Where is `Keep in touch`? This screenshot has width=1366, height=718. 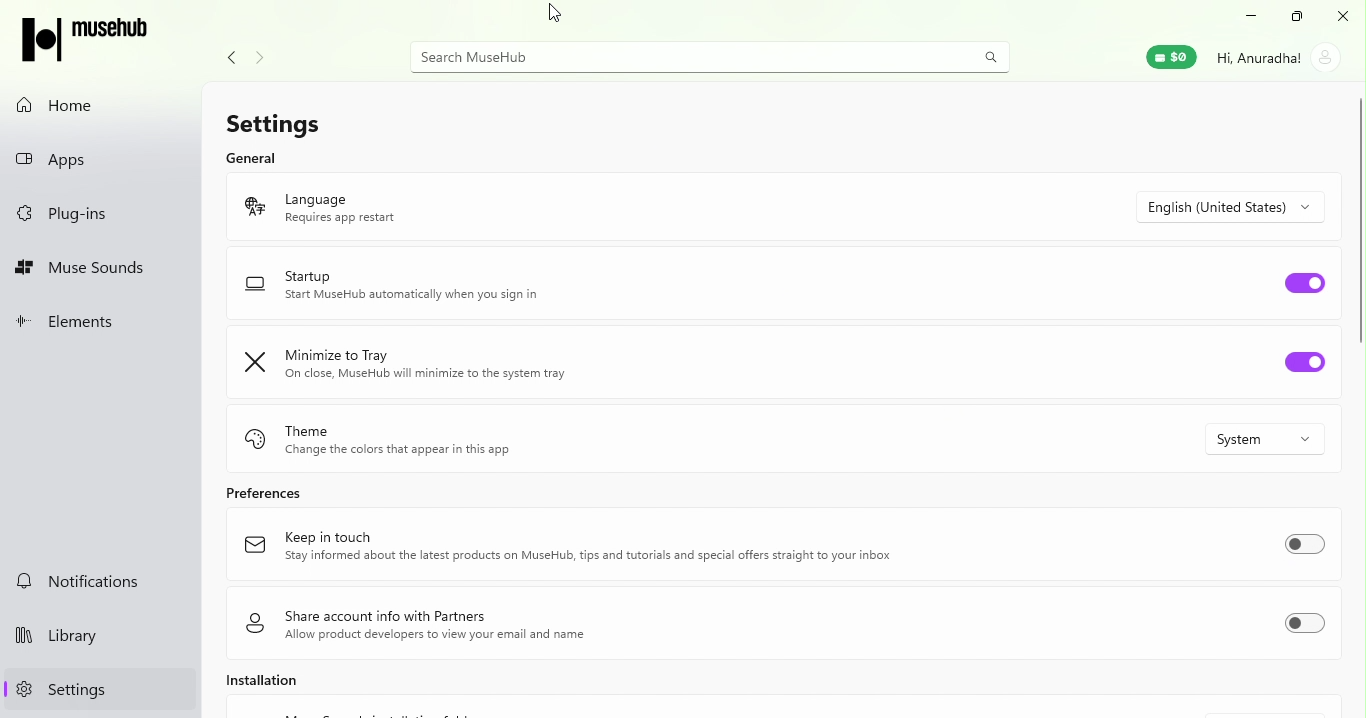 Keep in touch is located at coordinates (620, 548).